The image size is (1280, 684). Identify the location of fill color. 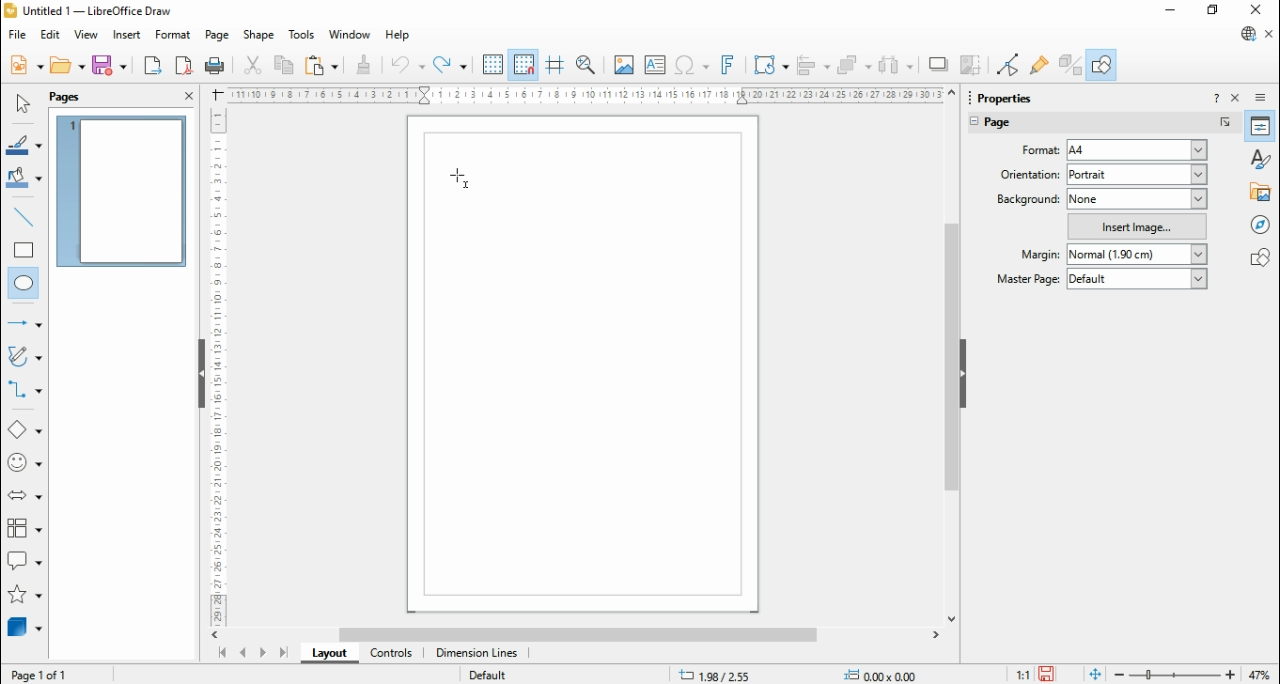
(25, 179).